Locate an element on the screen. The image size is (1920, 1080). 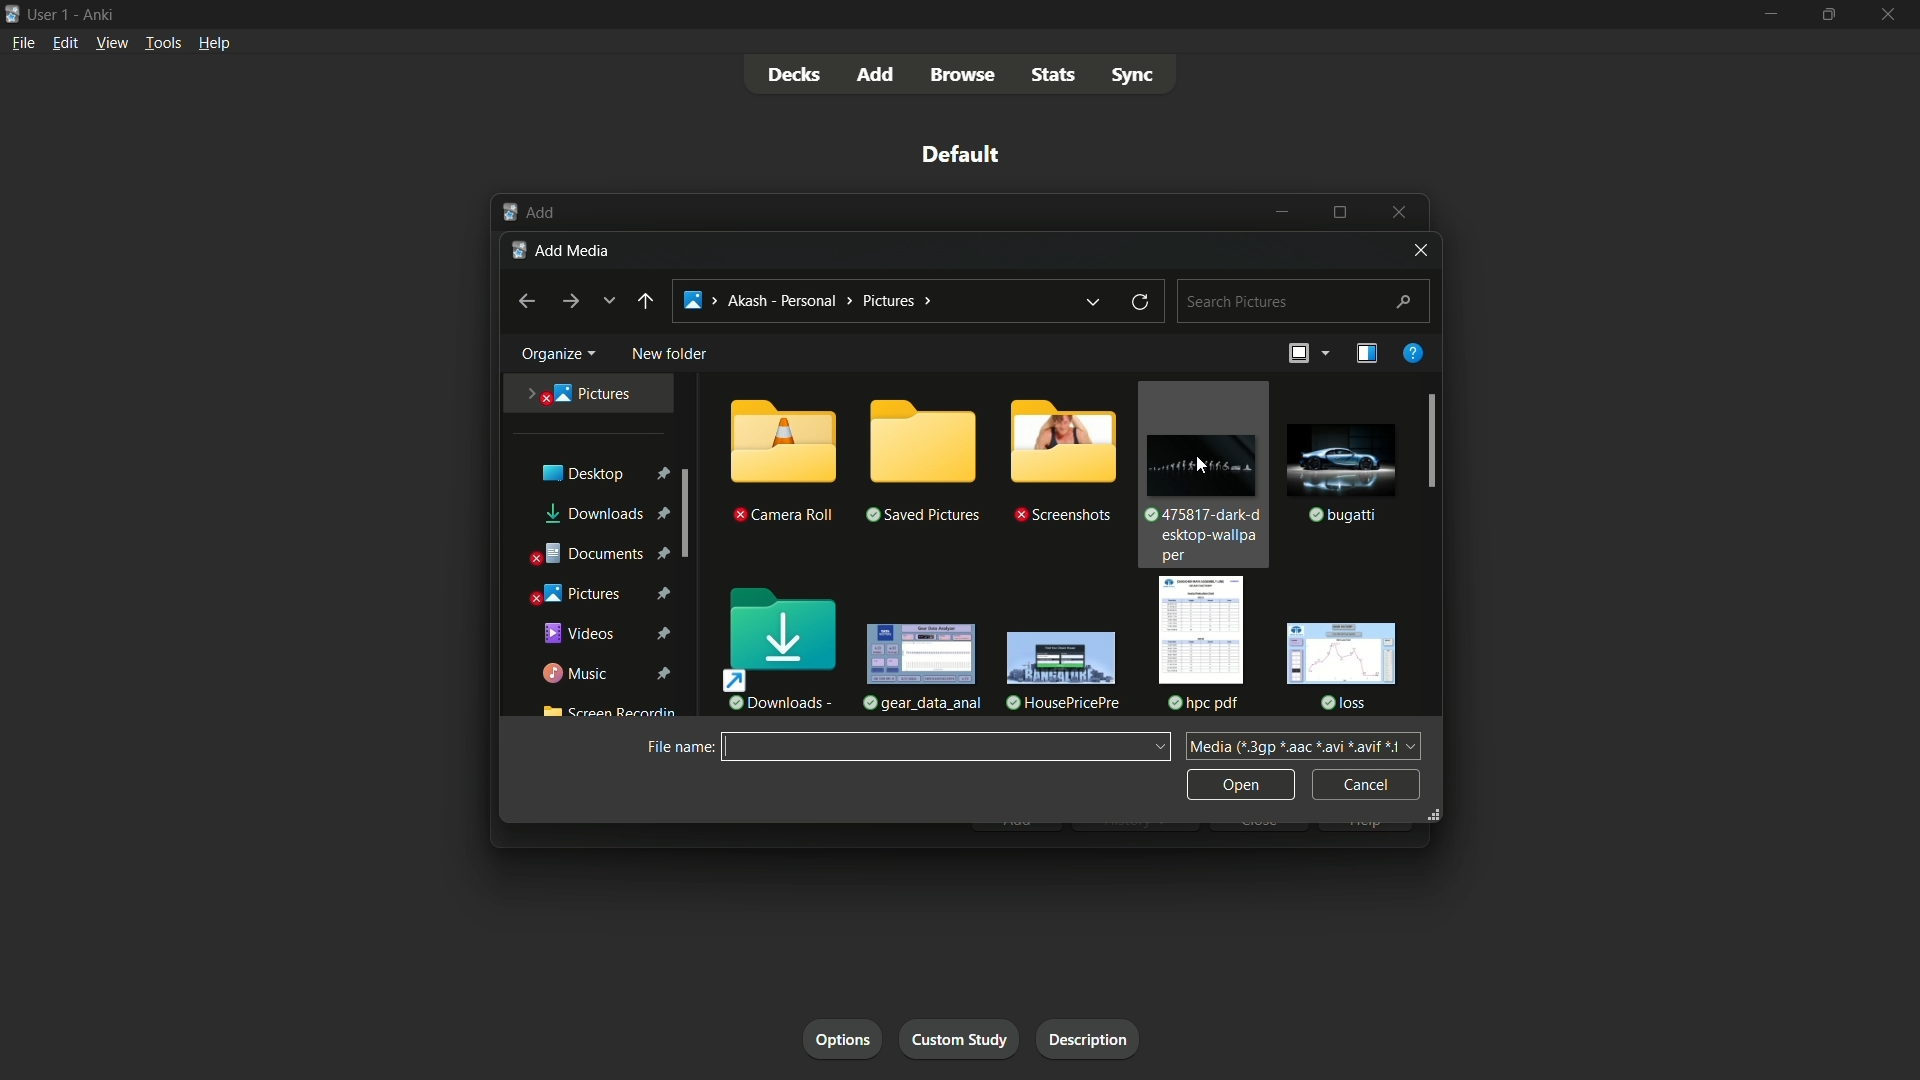
maximize is located at coordinates (1829, 15).